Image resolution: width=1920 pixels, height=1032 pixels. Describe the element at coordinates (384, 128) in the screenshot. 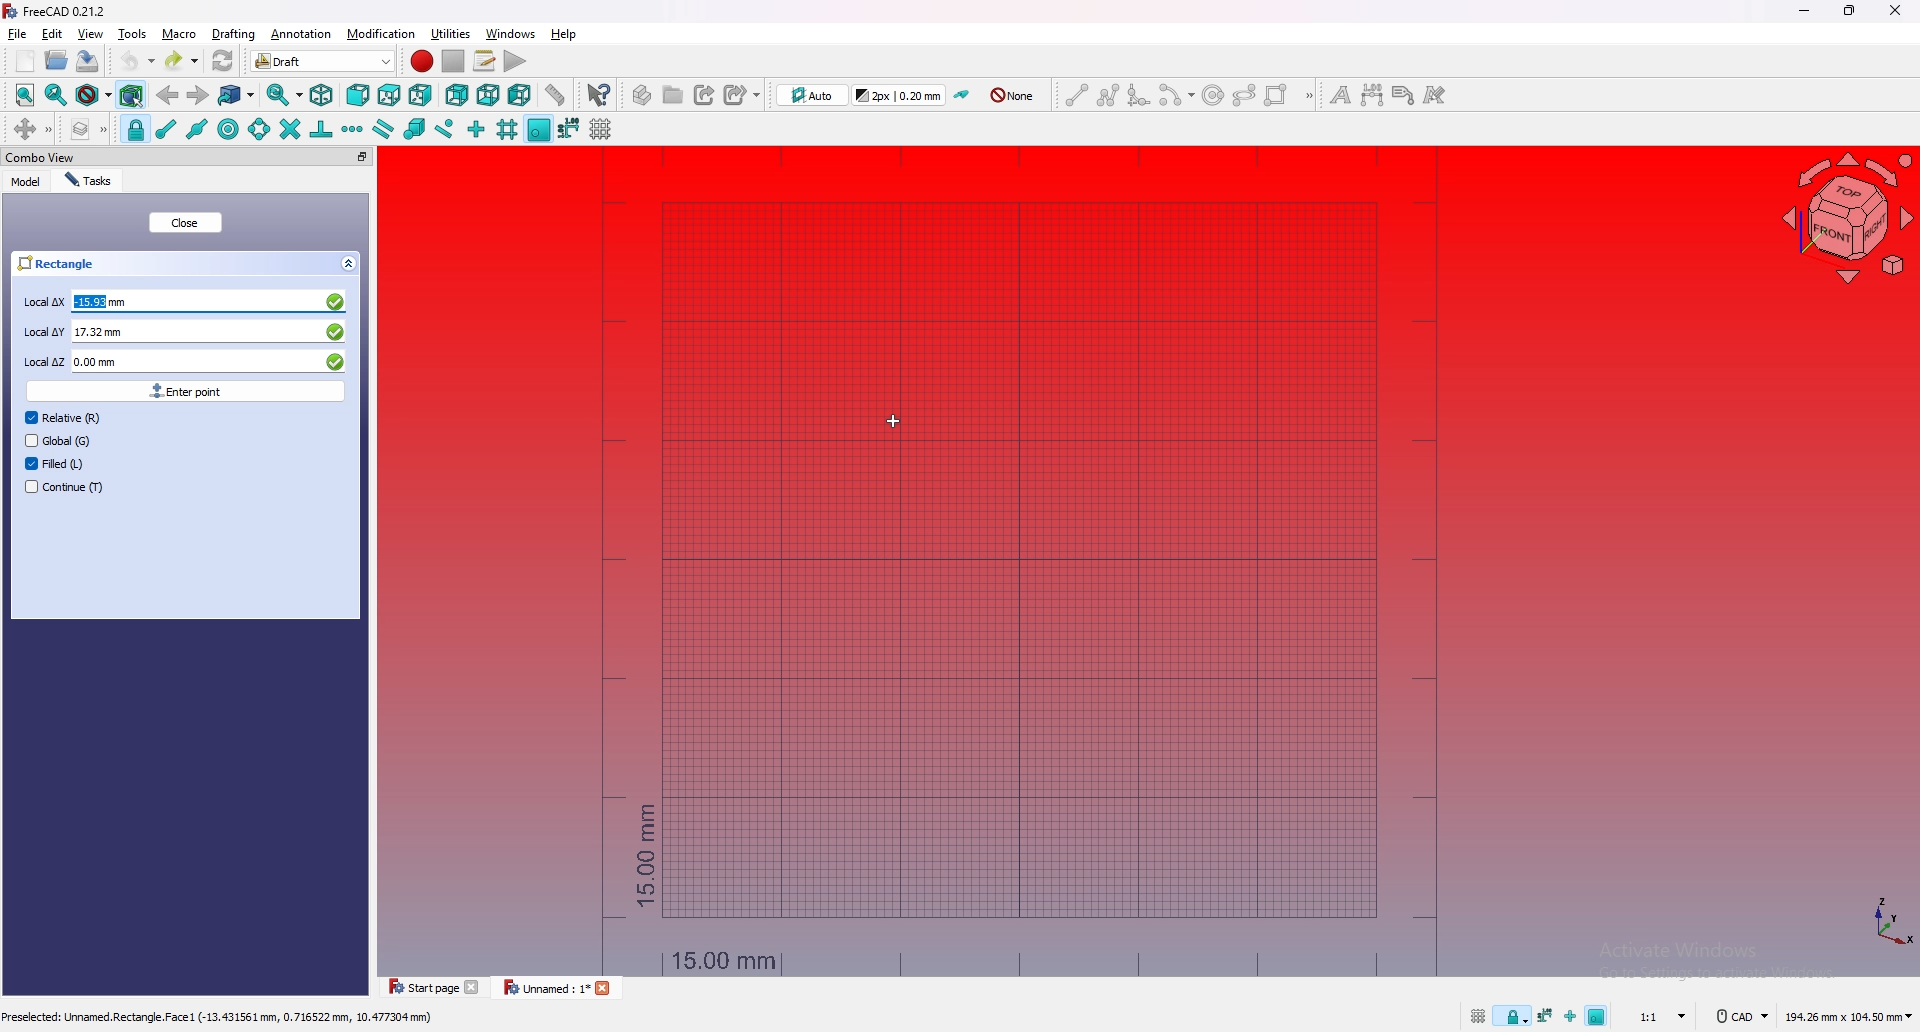

I see `snap parallel` at that location.